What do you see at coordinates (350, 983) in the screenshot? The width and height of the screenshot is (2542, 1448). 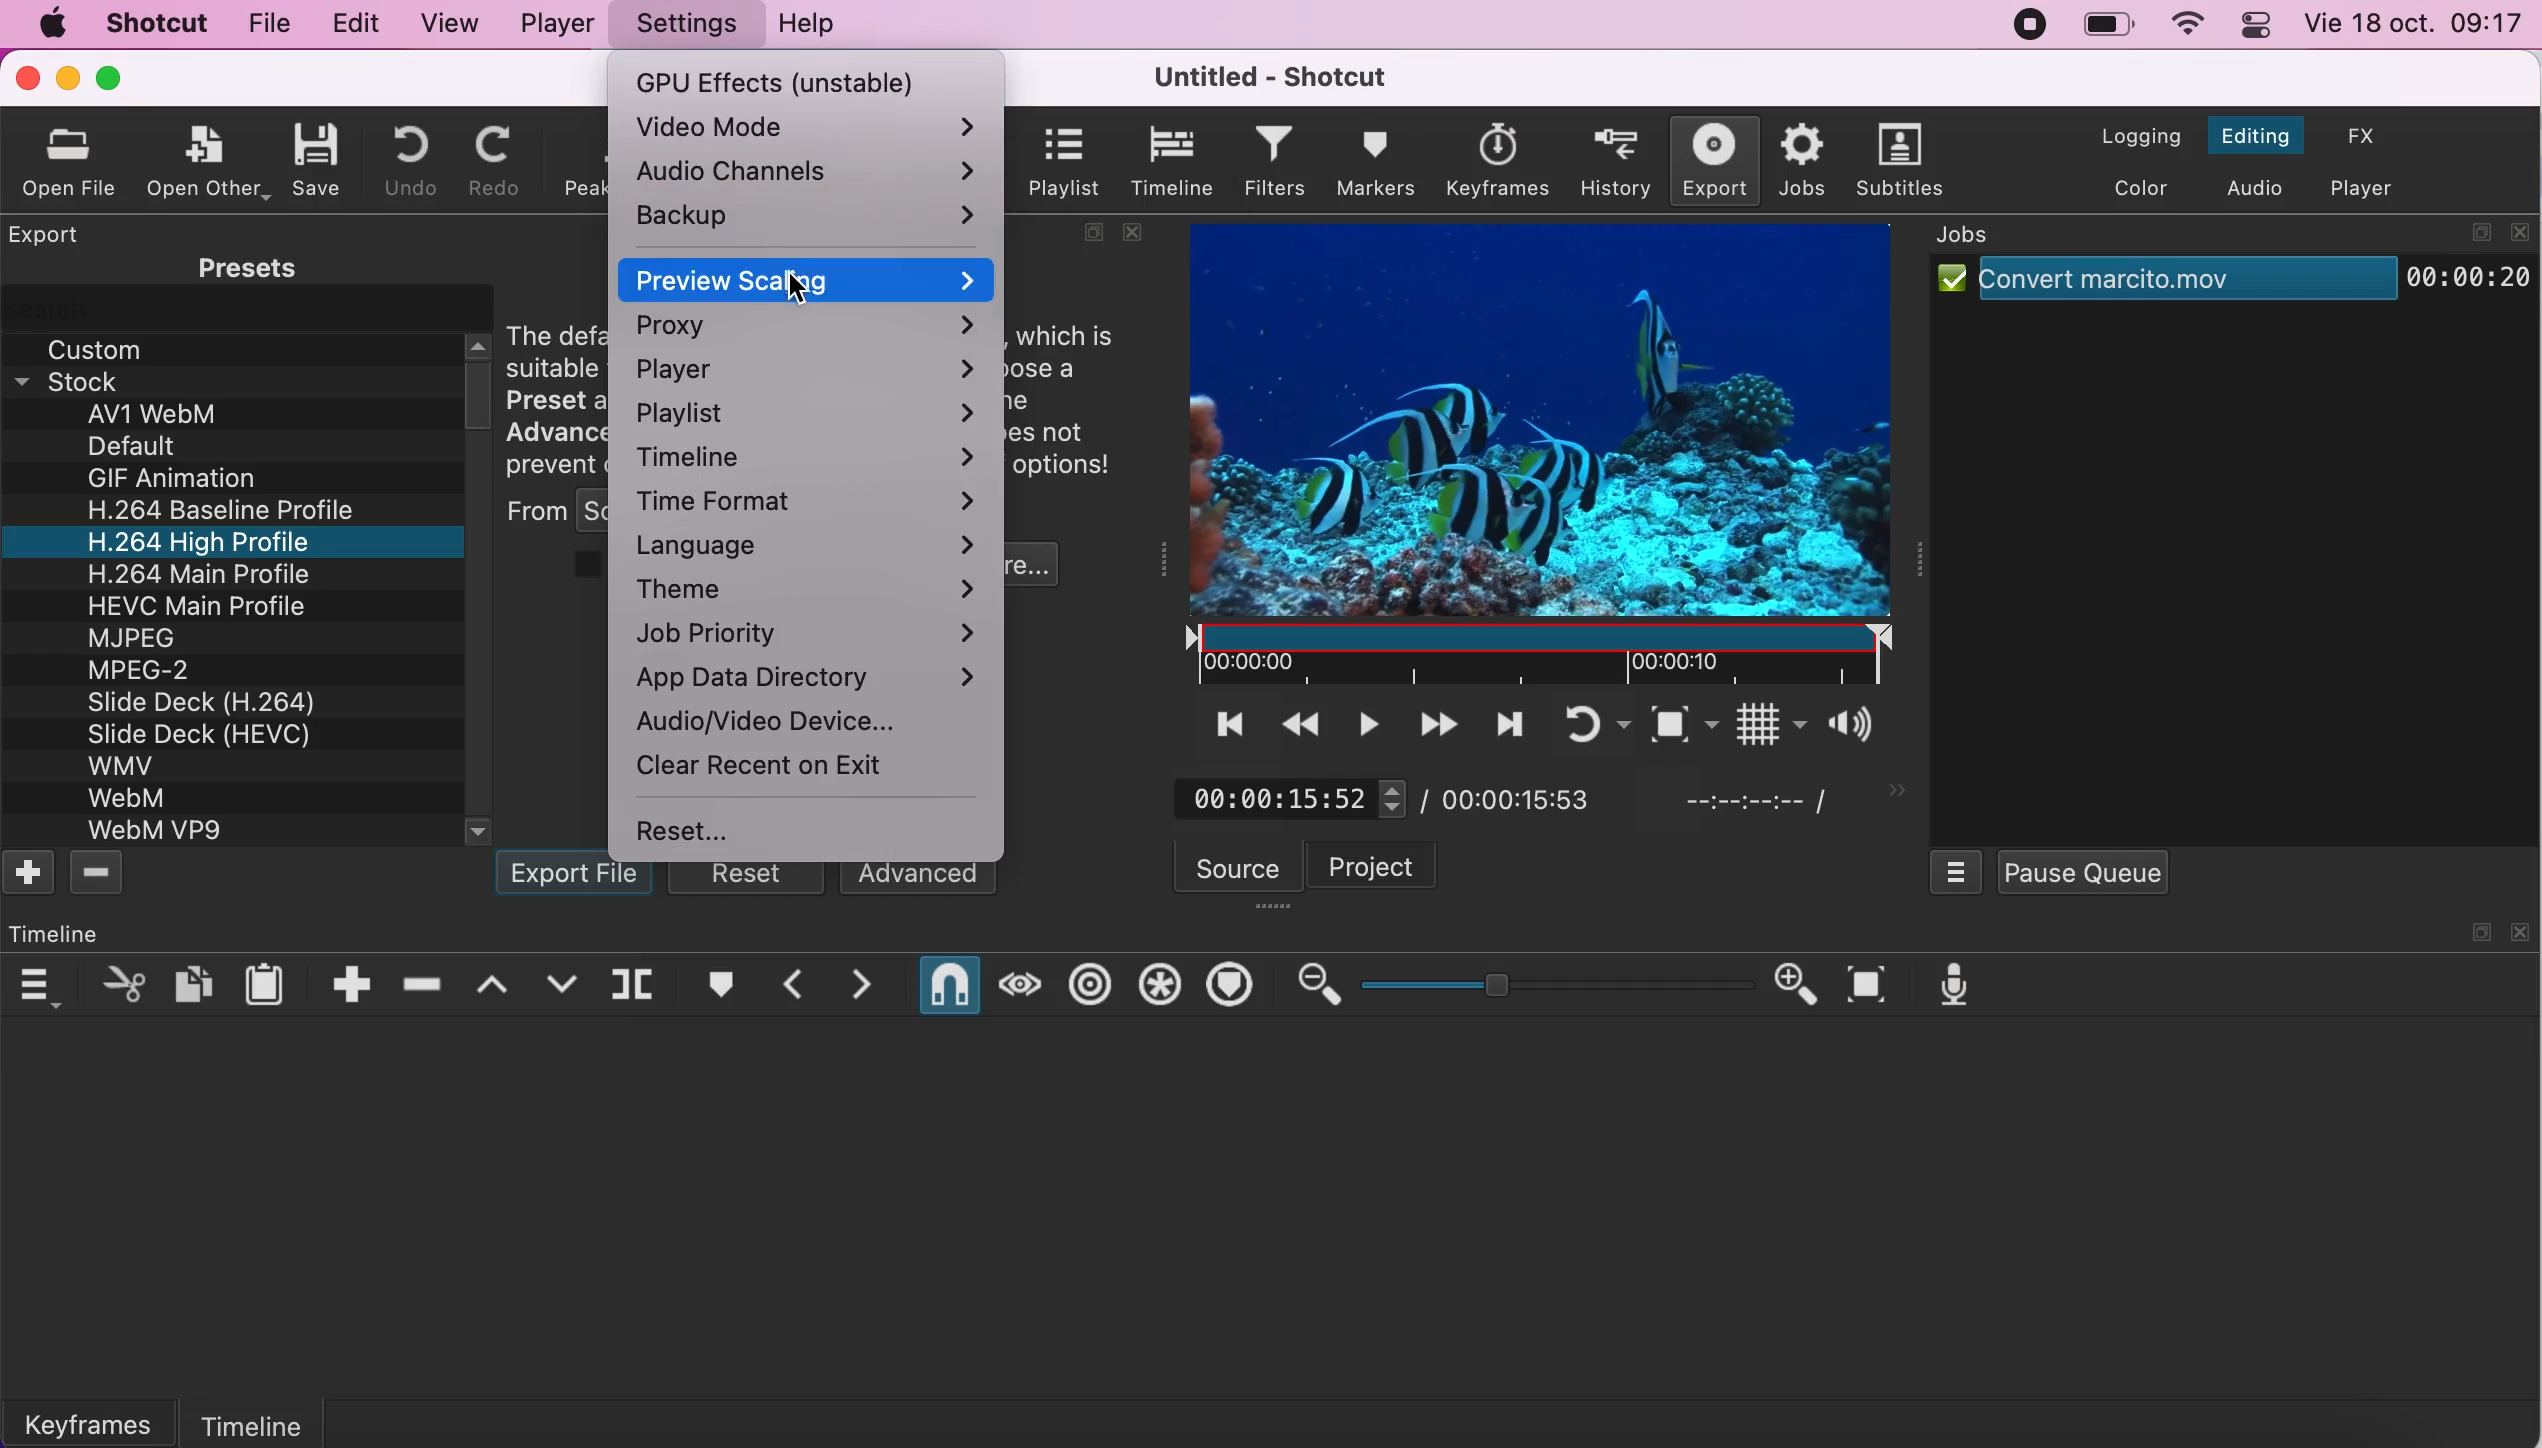 I see `append` at bounding box center [350, 983].